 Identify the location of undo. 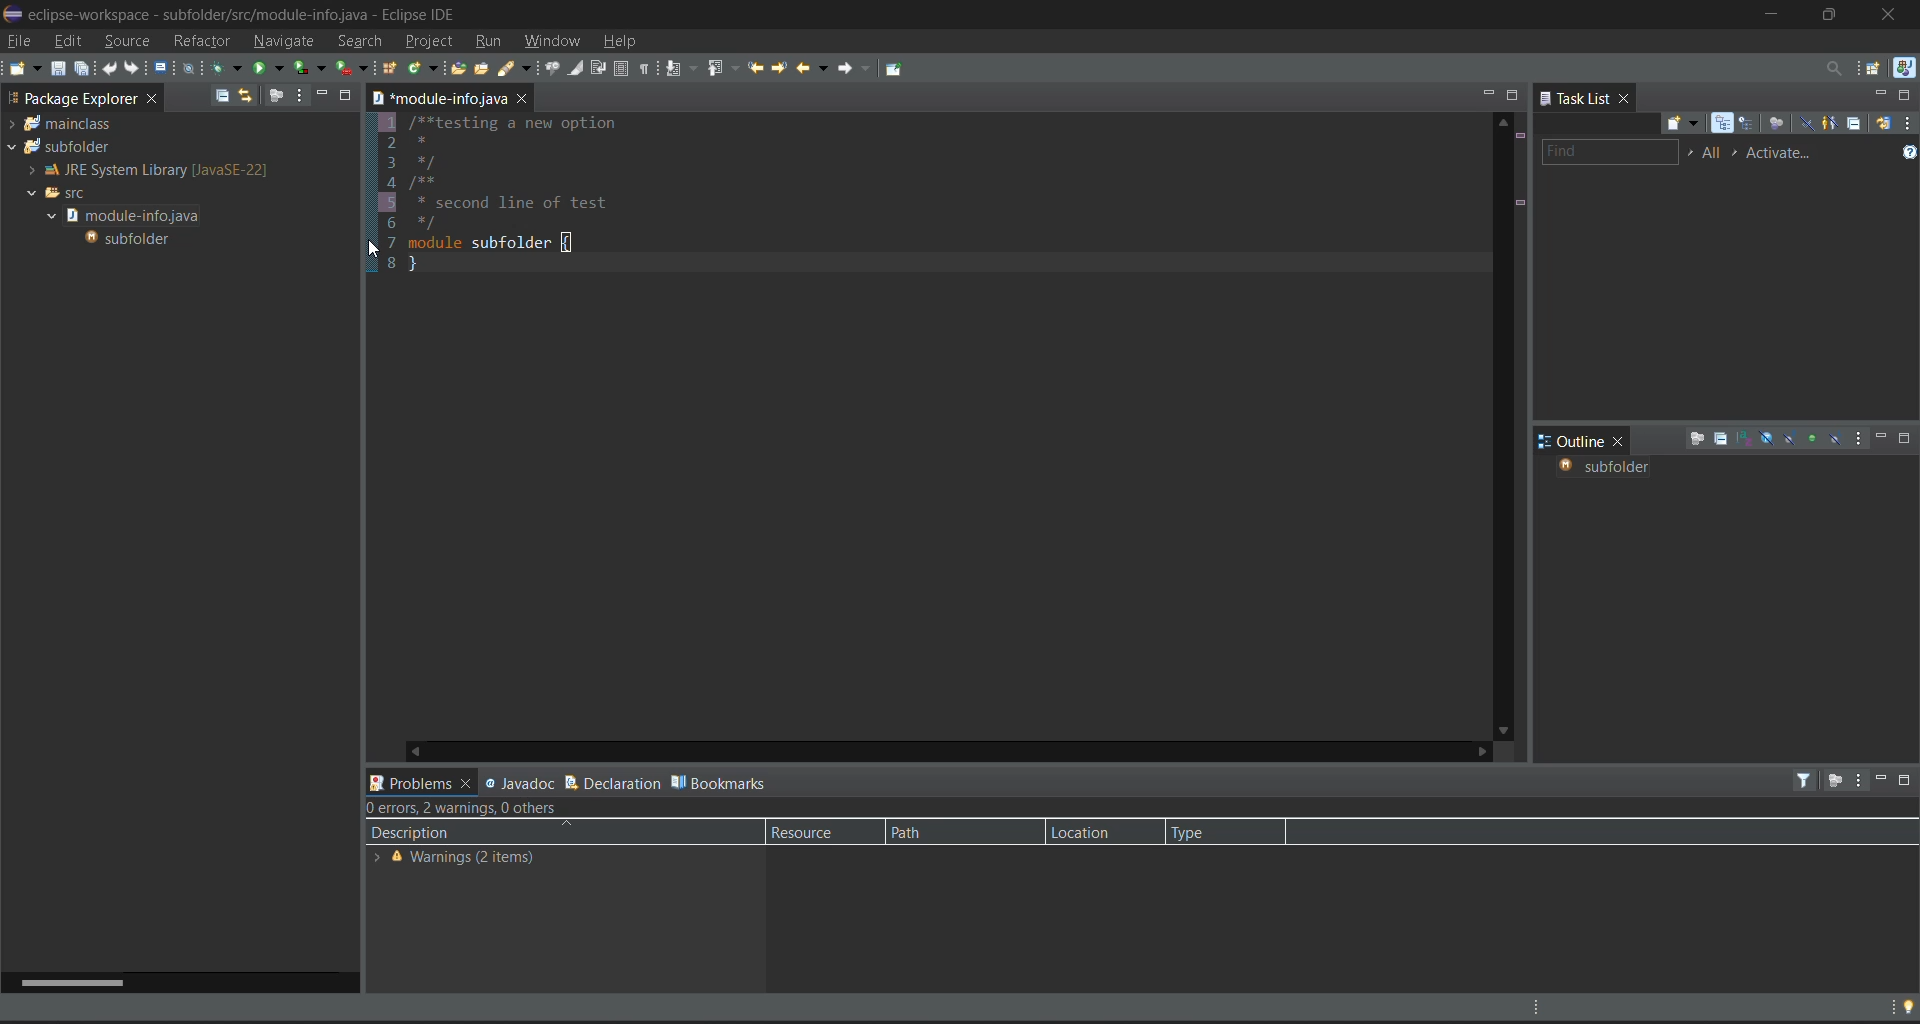
(112, 69).